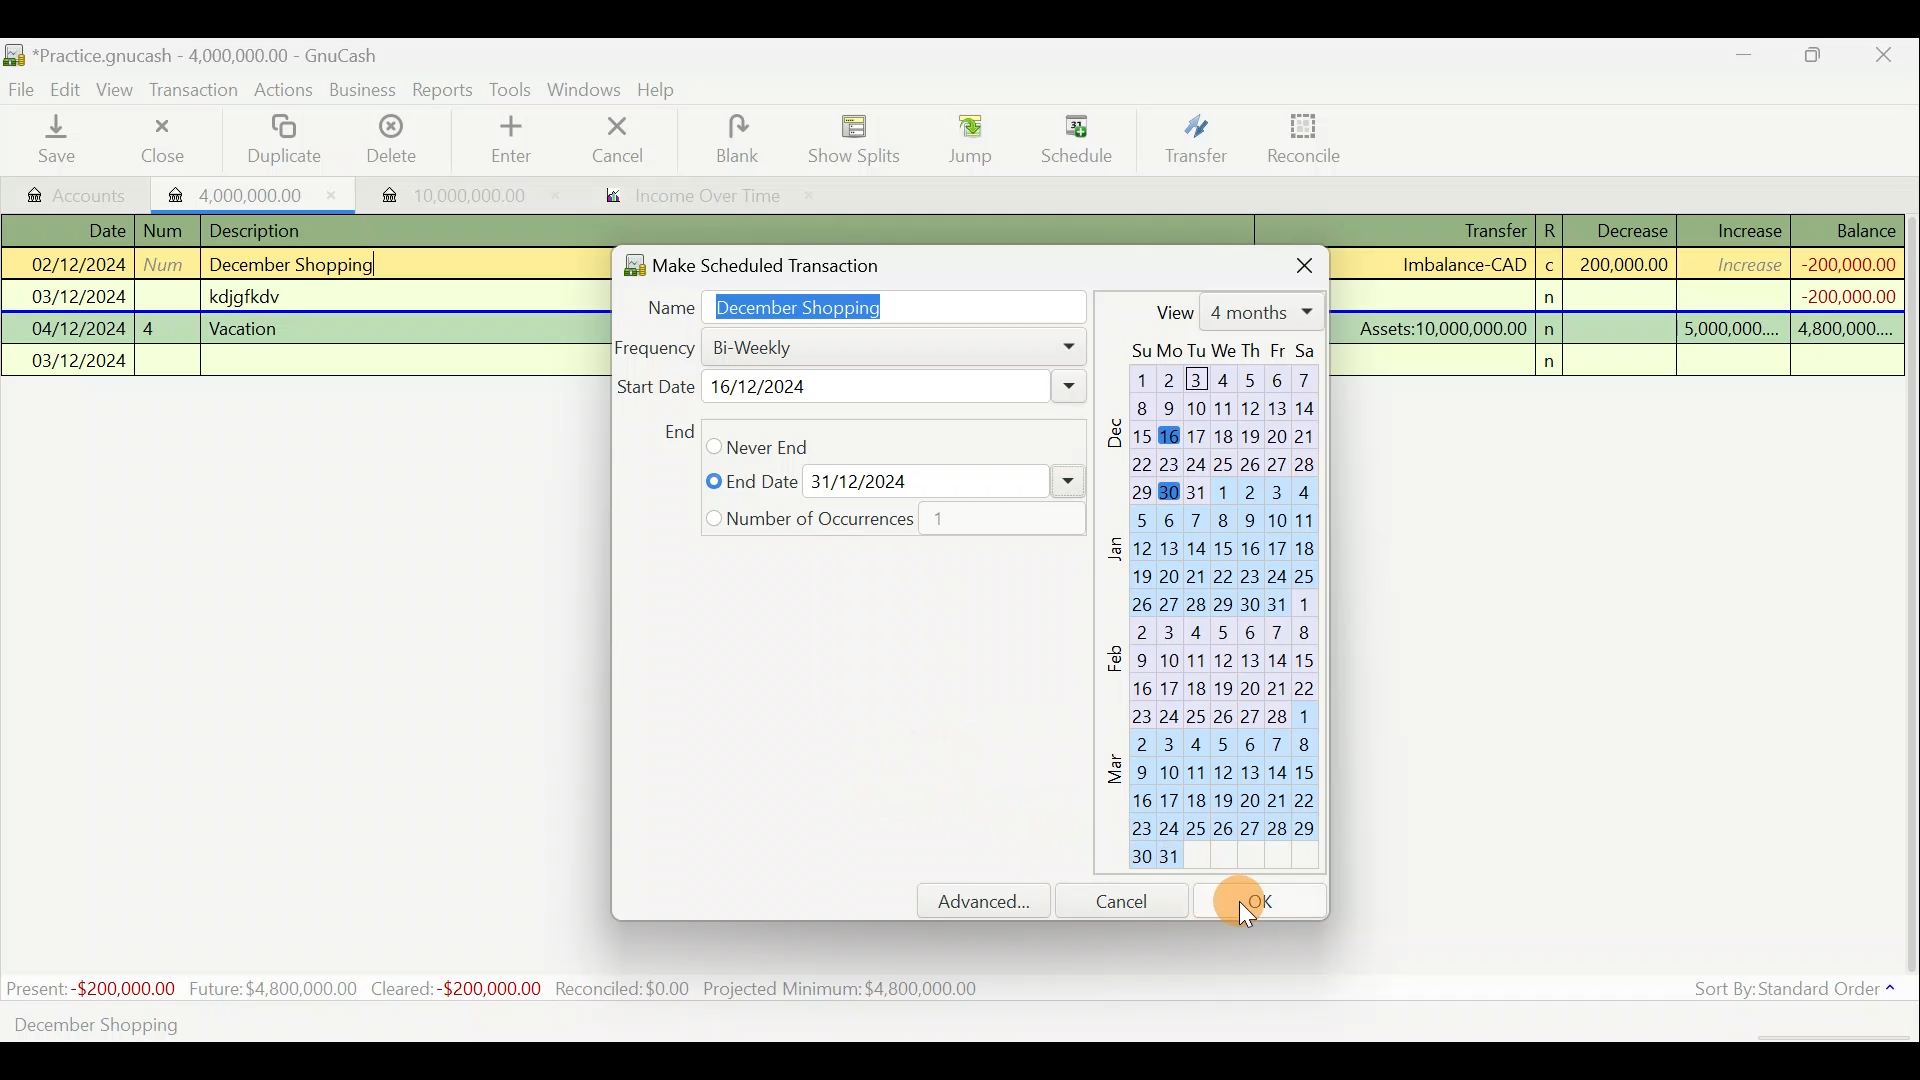 The height and width of the screenshot is (1080, 1920). I want to click on Blank, so click(734, 140).